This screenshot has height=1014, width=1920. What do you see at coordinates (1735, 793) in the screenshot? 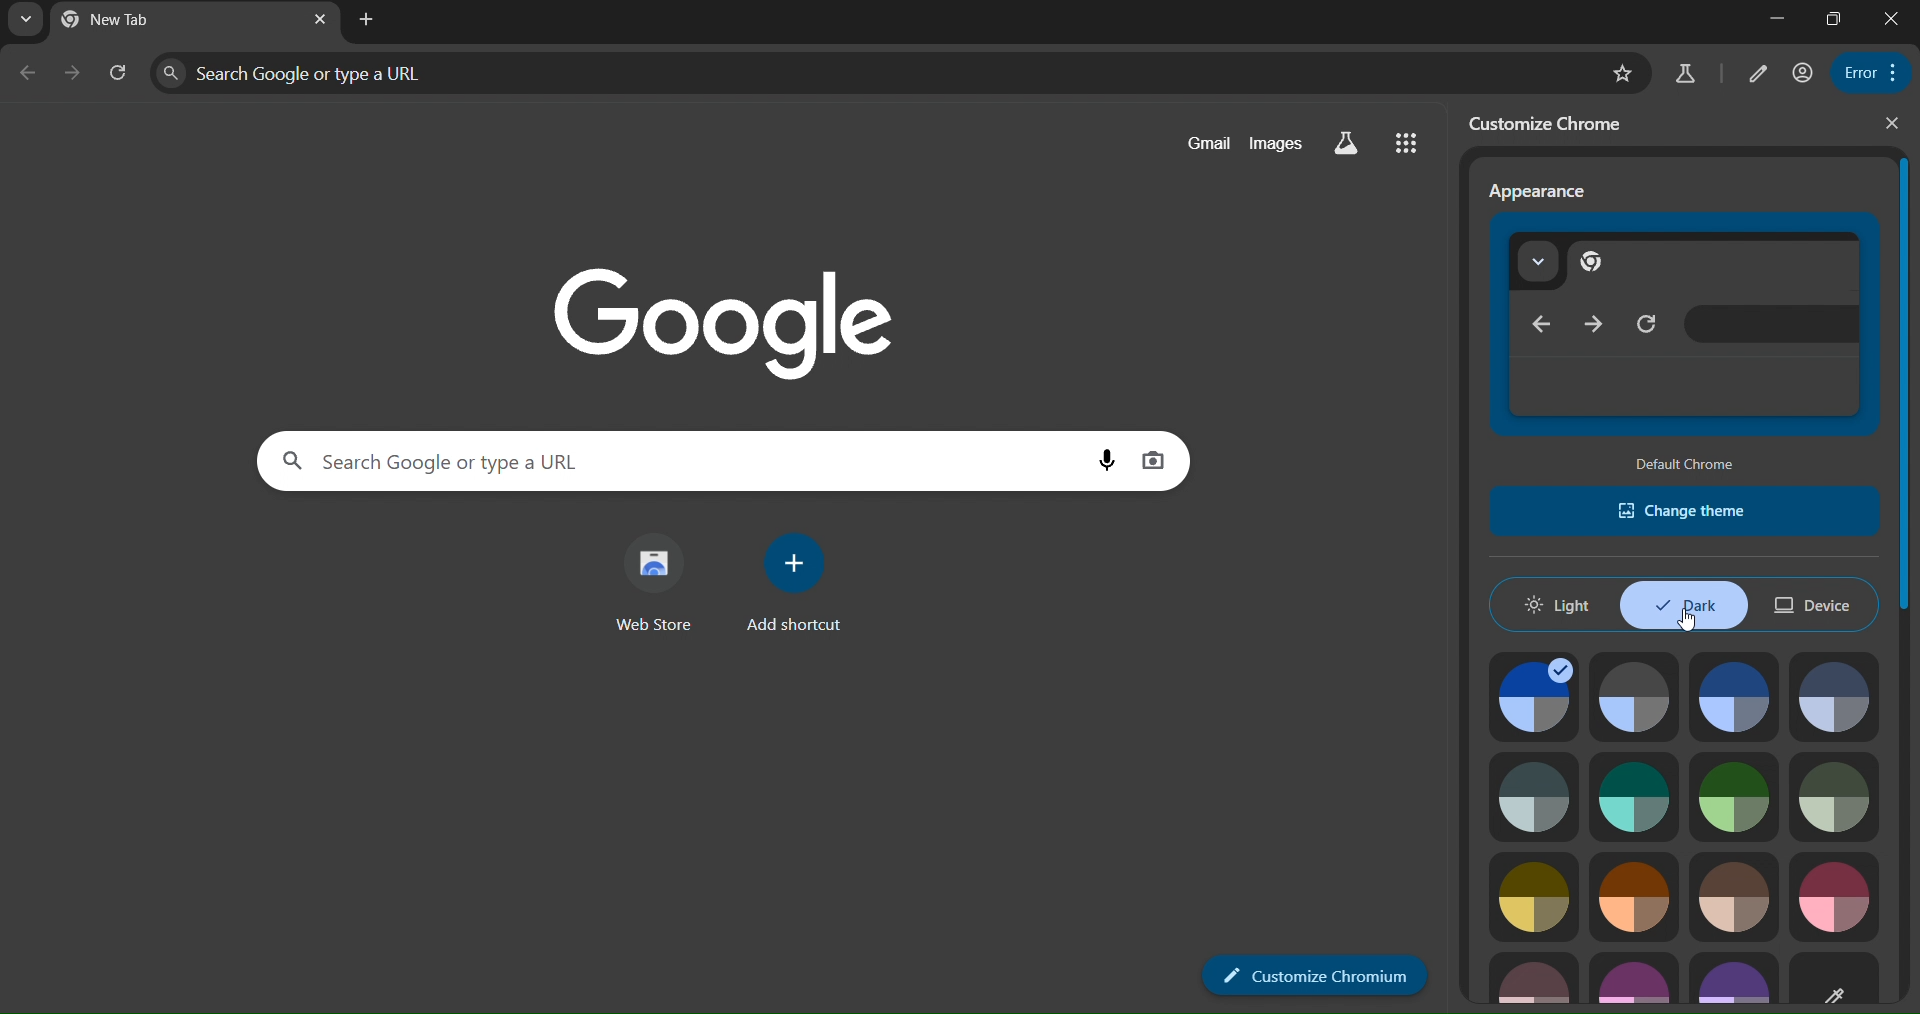
I see `theme icon` at bounding box center [1735, 793].